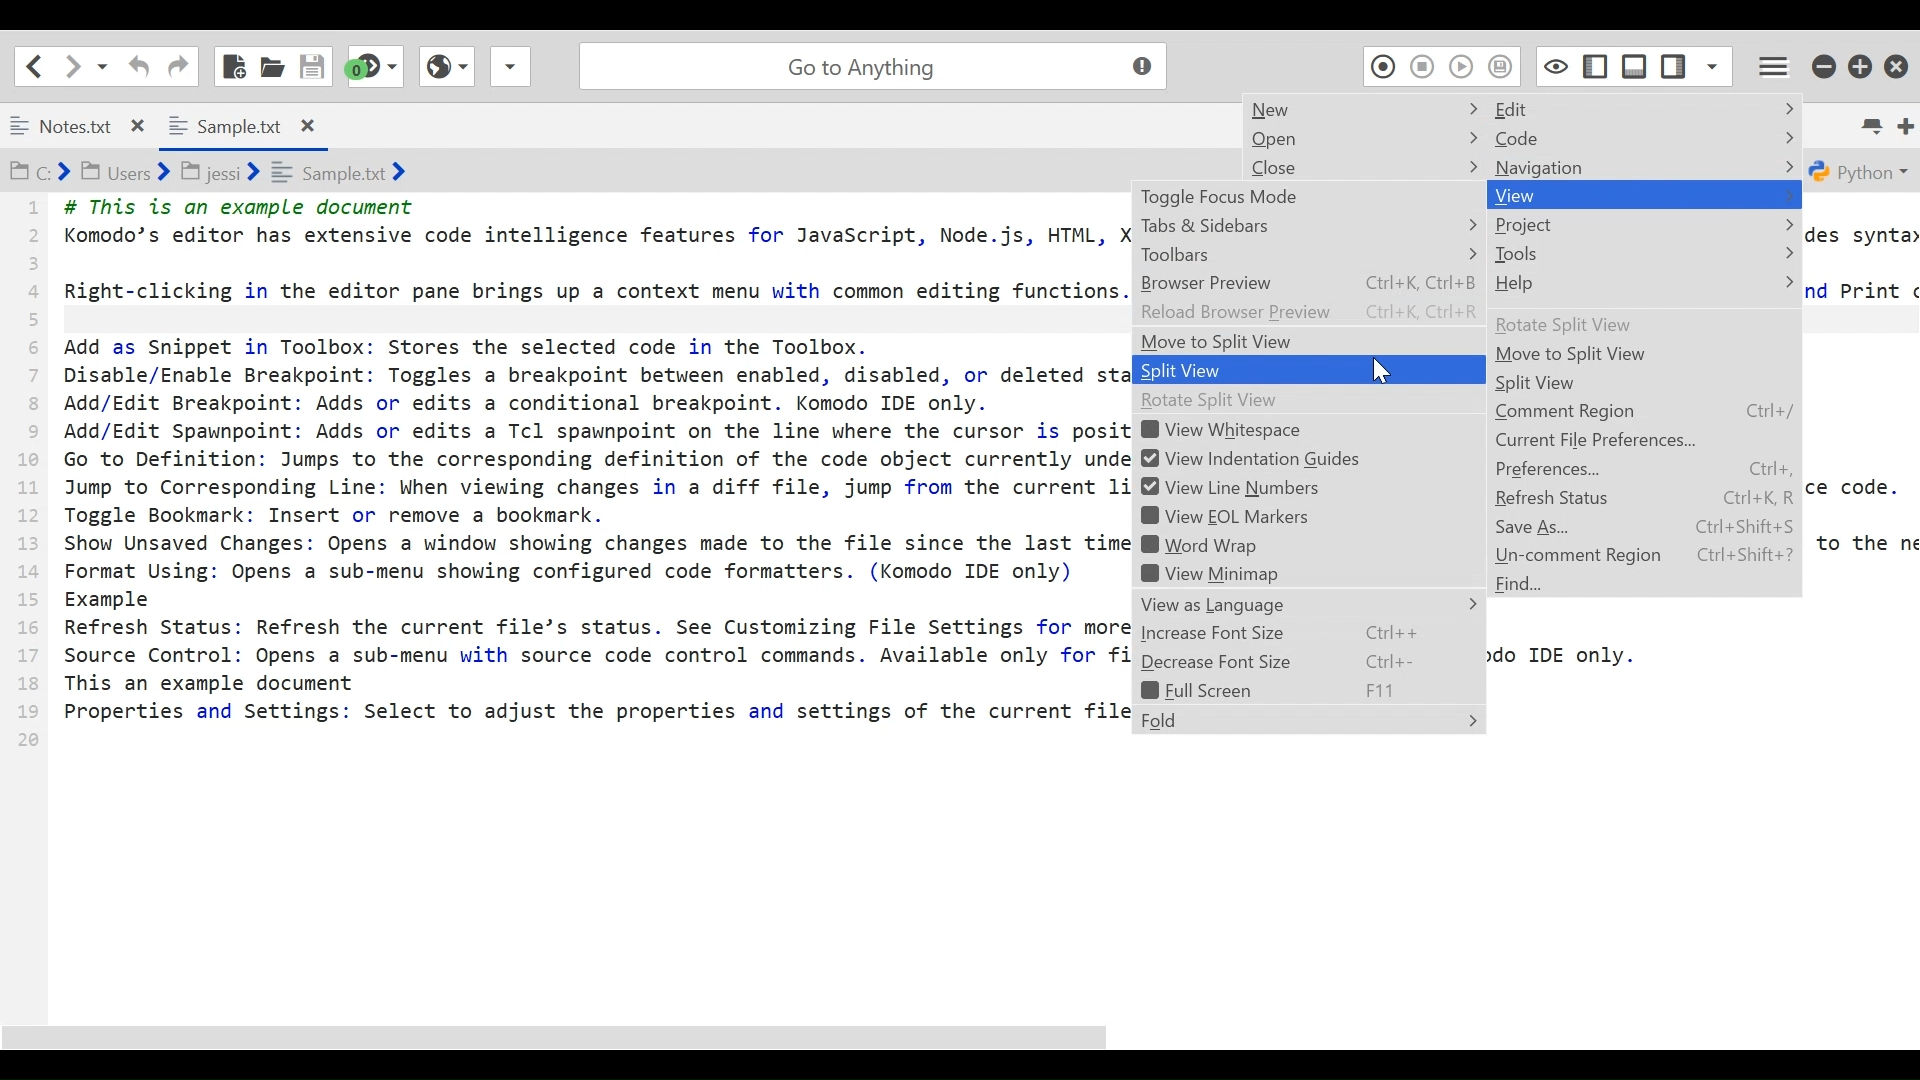  I want to click on Refresh Status Ctrl+K, R, so click(1643, 498).